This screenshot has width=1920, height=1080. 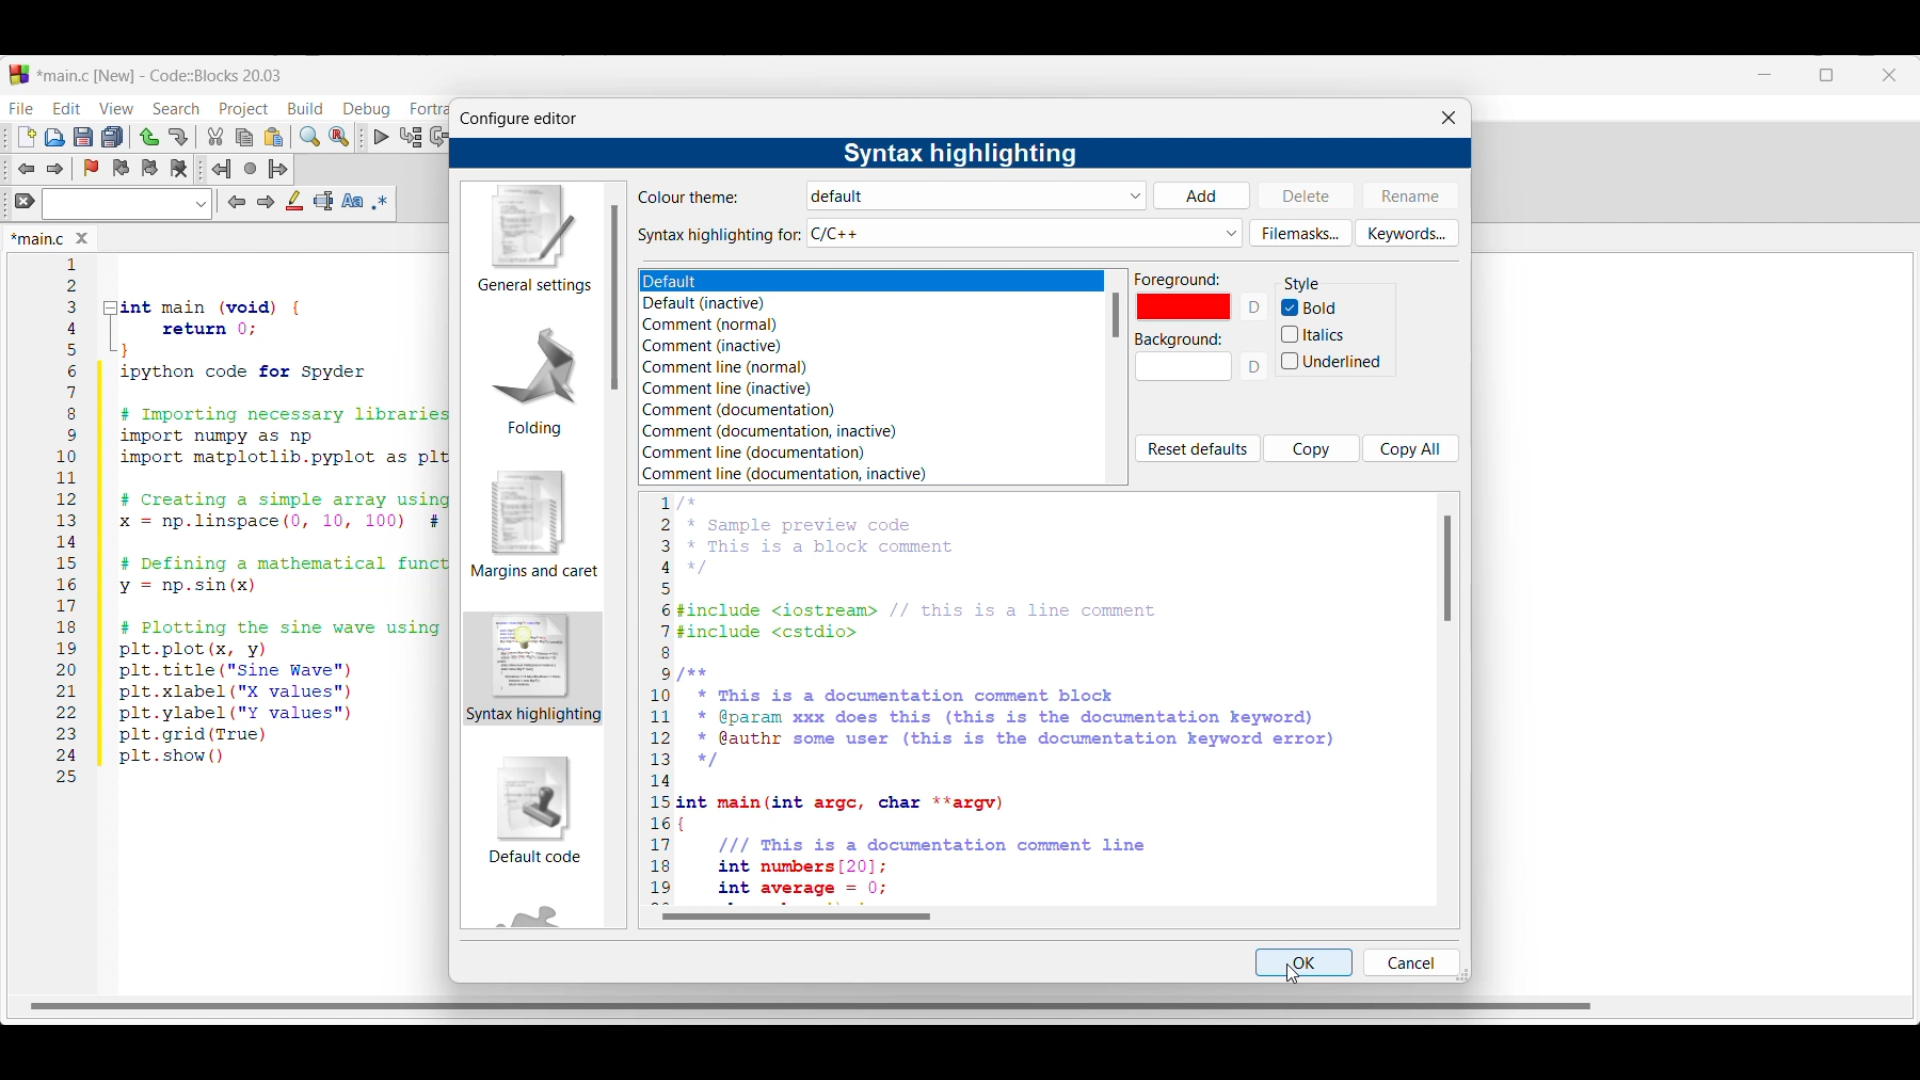 What do you see at coordinates (339, 137) in the screenshot?
I see `Replace` at bounding box center [339, 137].